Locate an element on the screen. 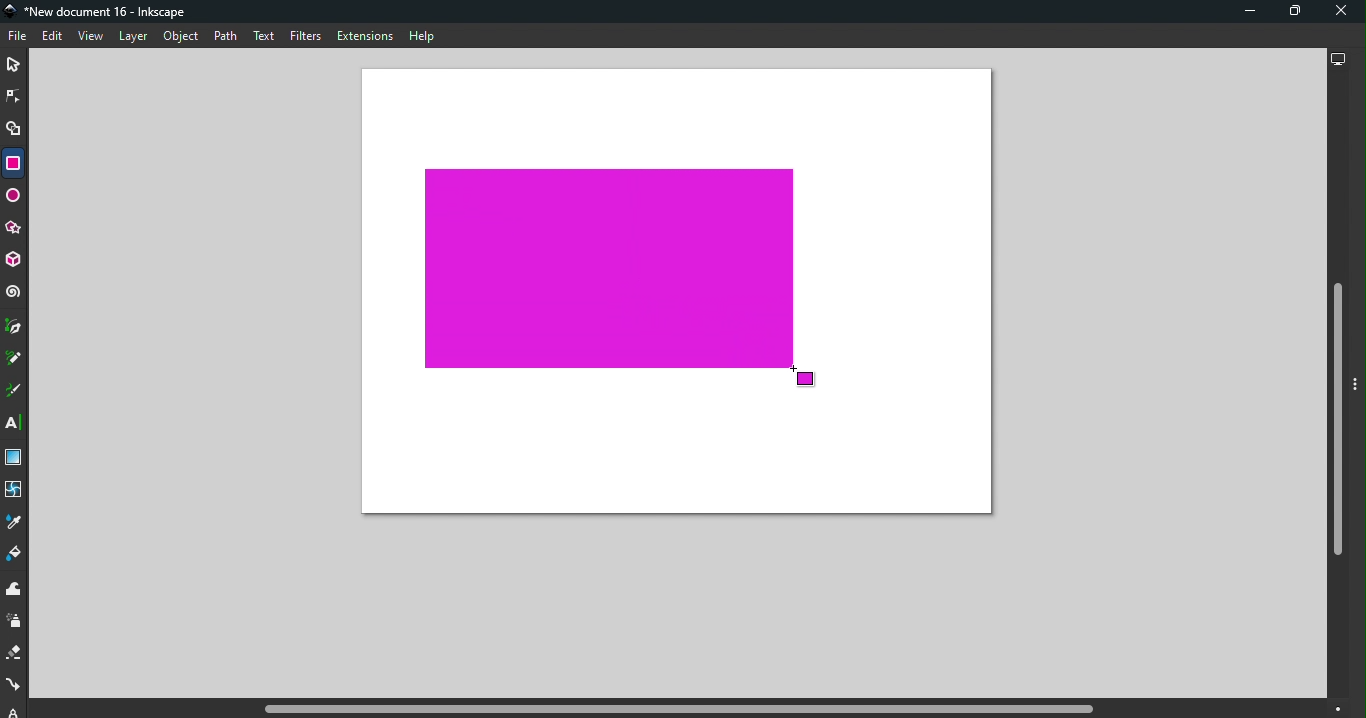 The height and width of the screenshot is (718, 1366). Pencil tool is located at coordinates (17, 357).